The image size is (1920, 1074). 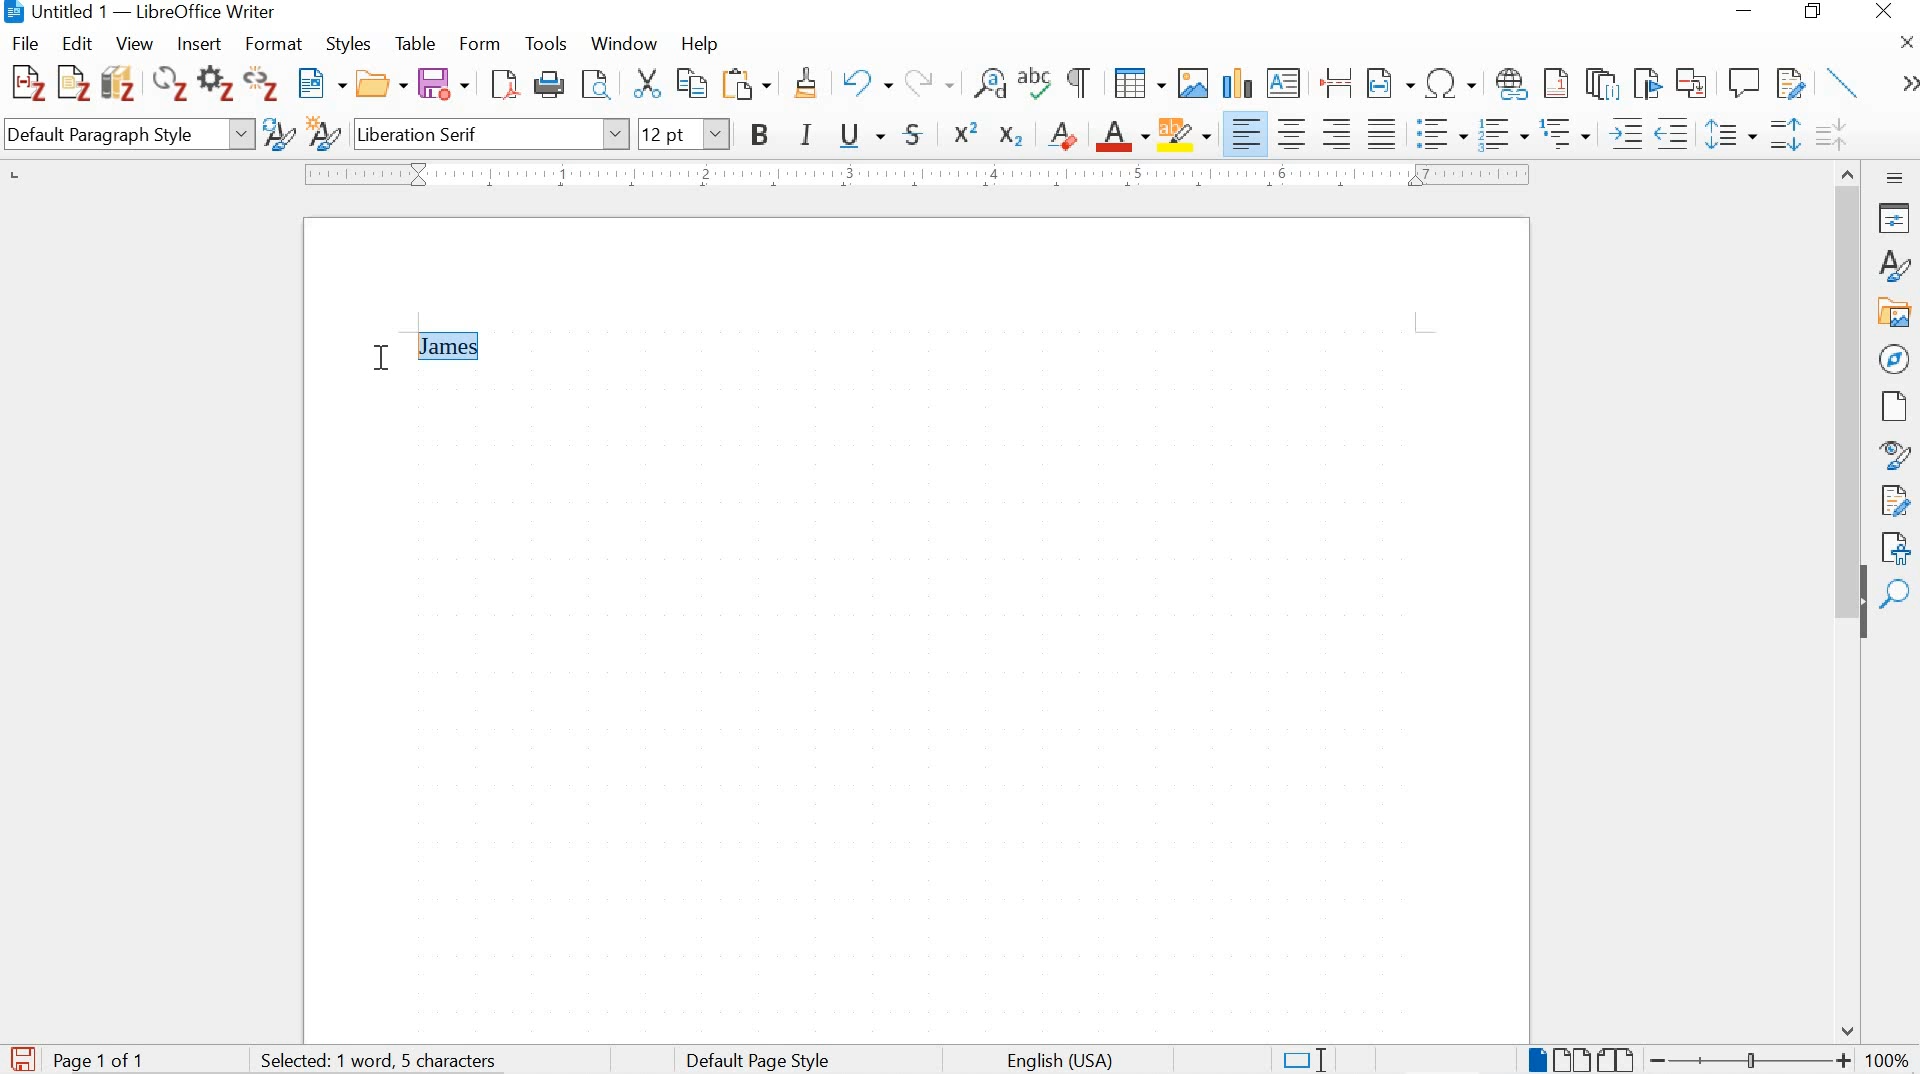 What do you see at coordinates (913, 175) in the screenshot?
I see `ruler` at bounding box center [913, 175].